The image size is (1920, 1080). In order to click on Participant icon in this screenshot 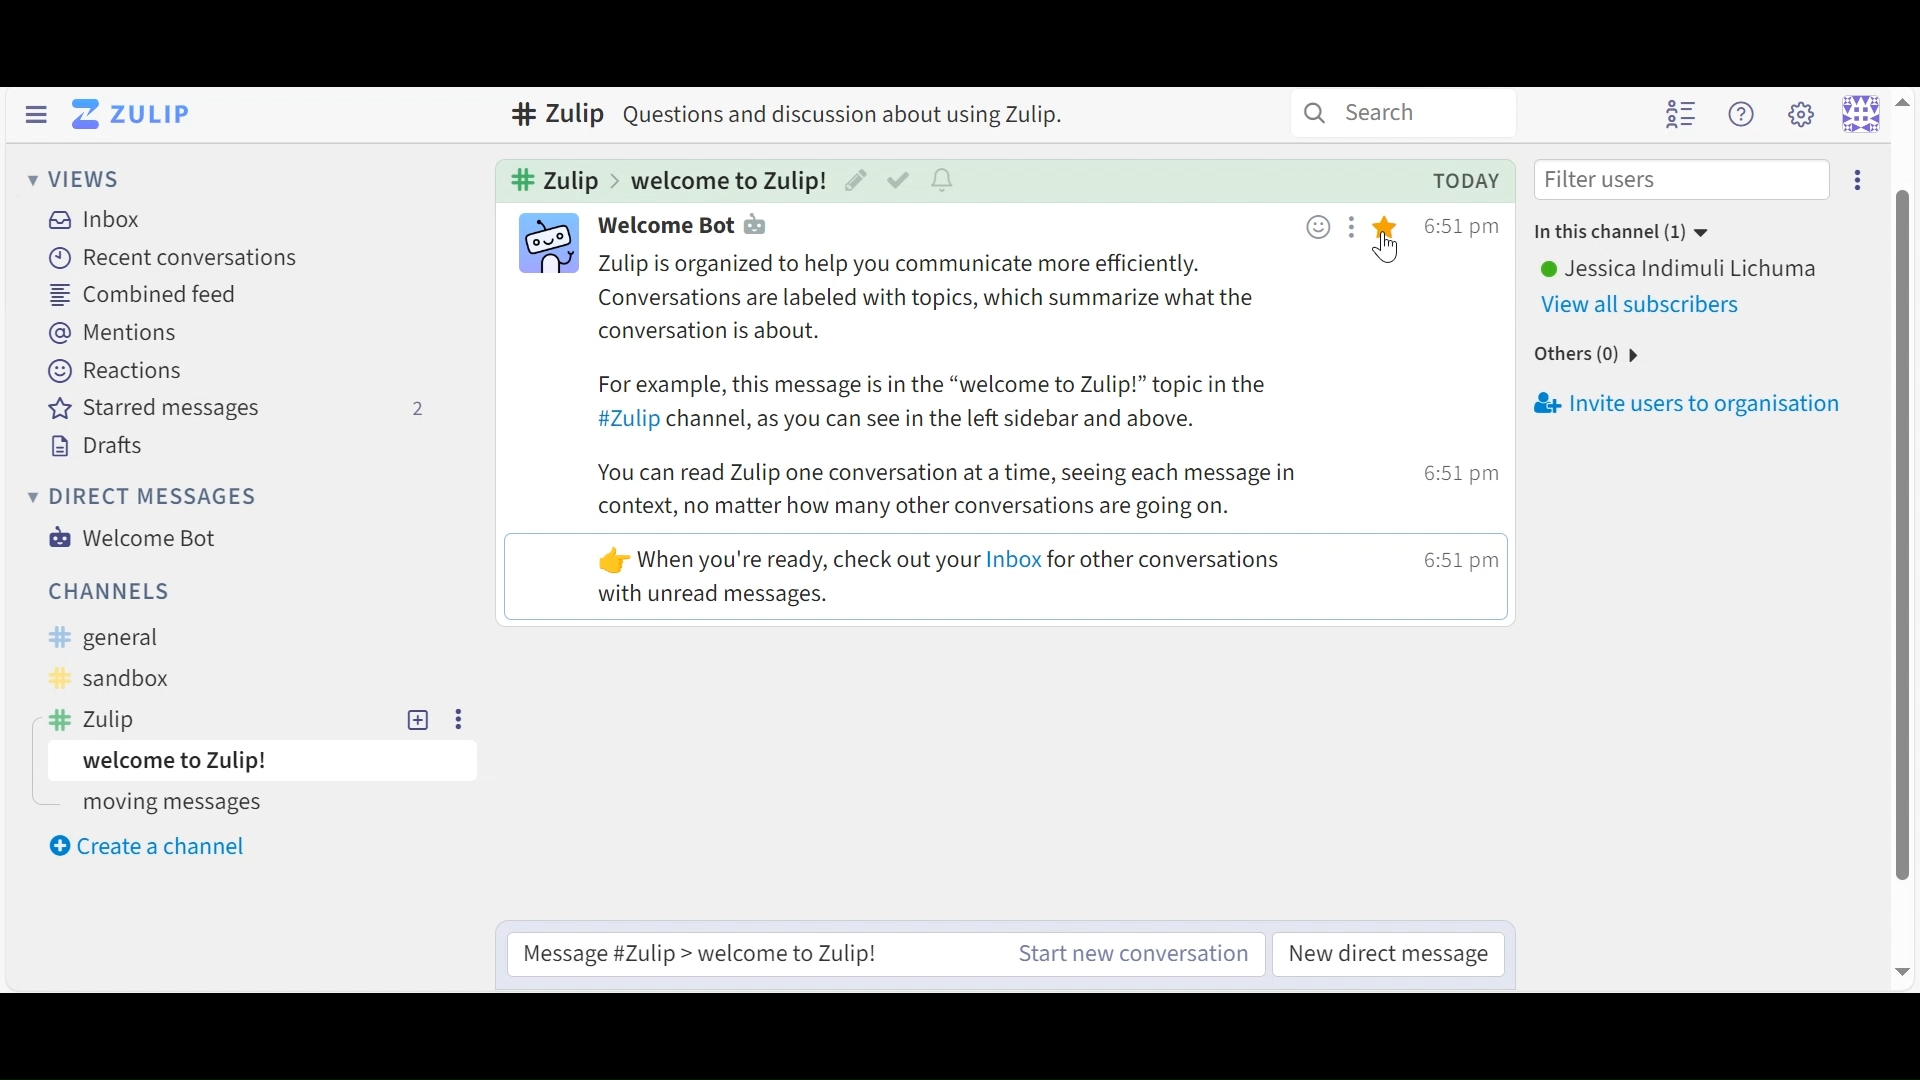, I will do `click(548, 242)`.